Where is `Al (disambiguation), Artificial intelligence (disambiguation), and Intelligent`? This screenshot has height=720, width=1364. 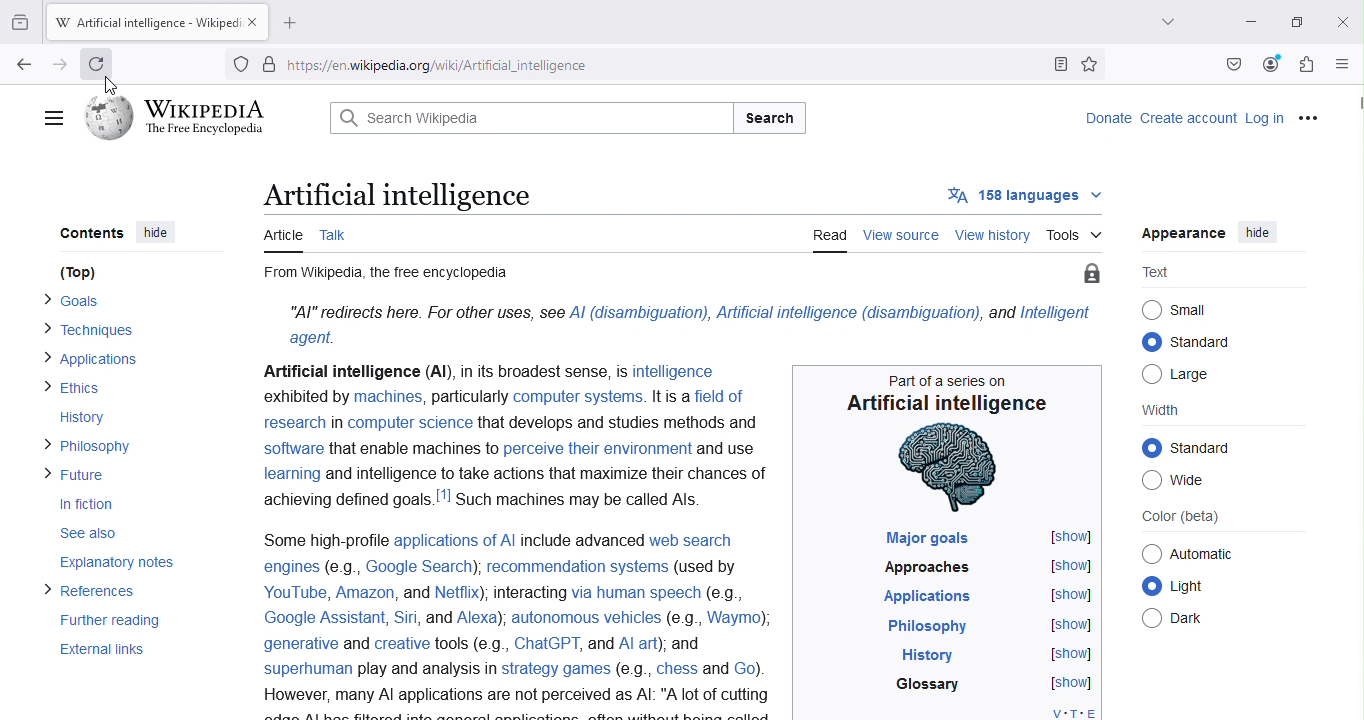
Al (disambiguation), Artificial intelligence (disambiguation), and Intelligent is located at coordinates (835, 314).